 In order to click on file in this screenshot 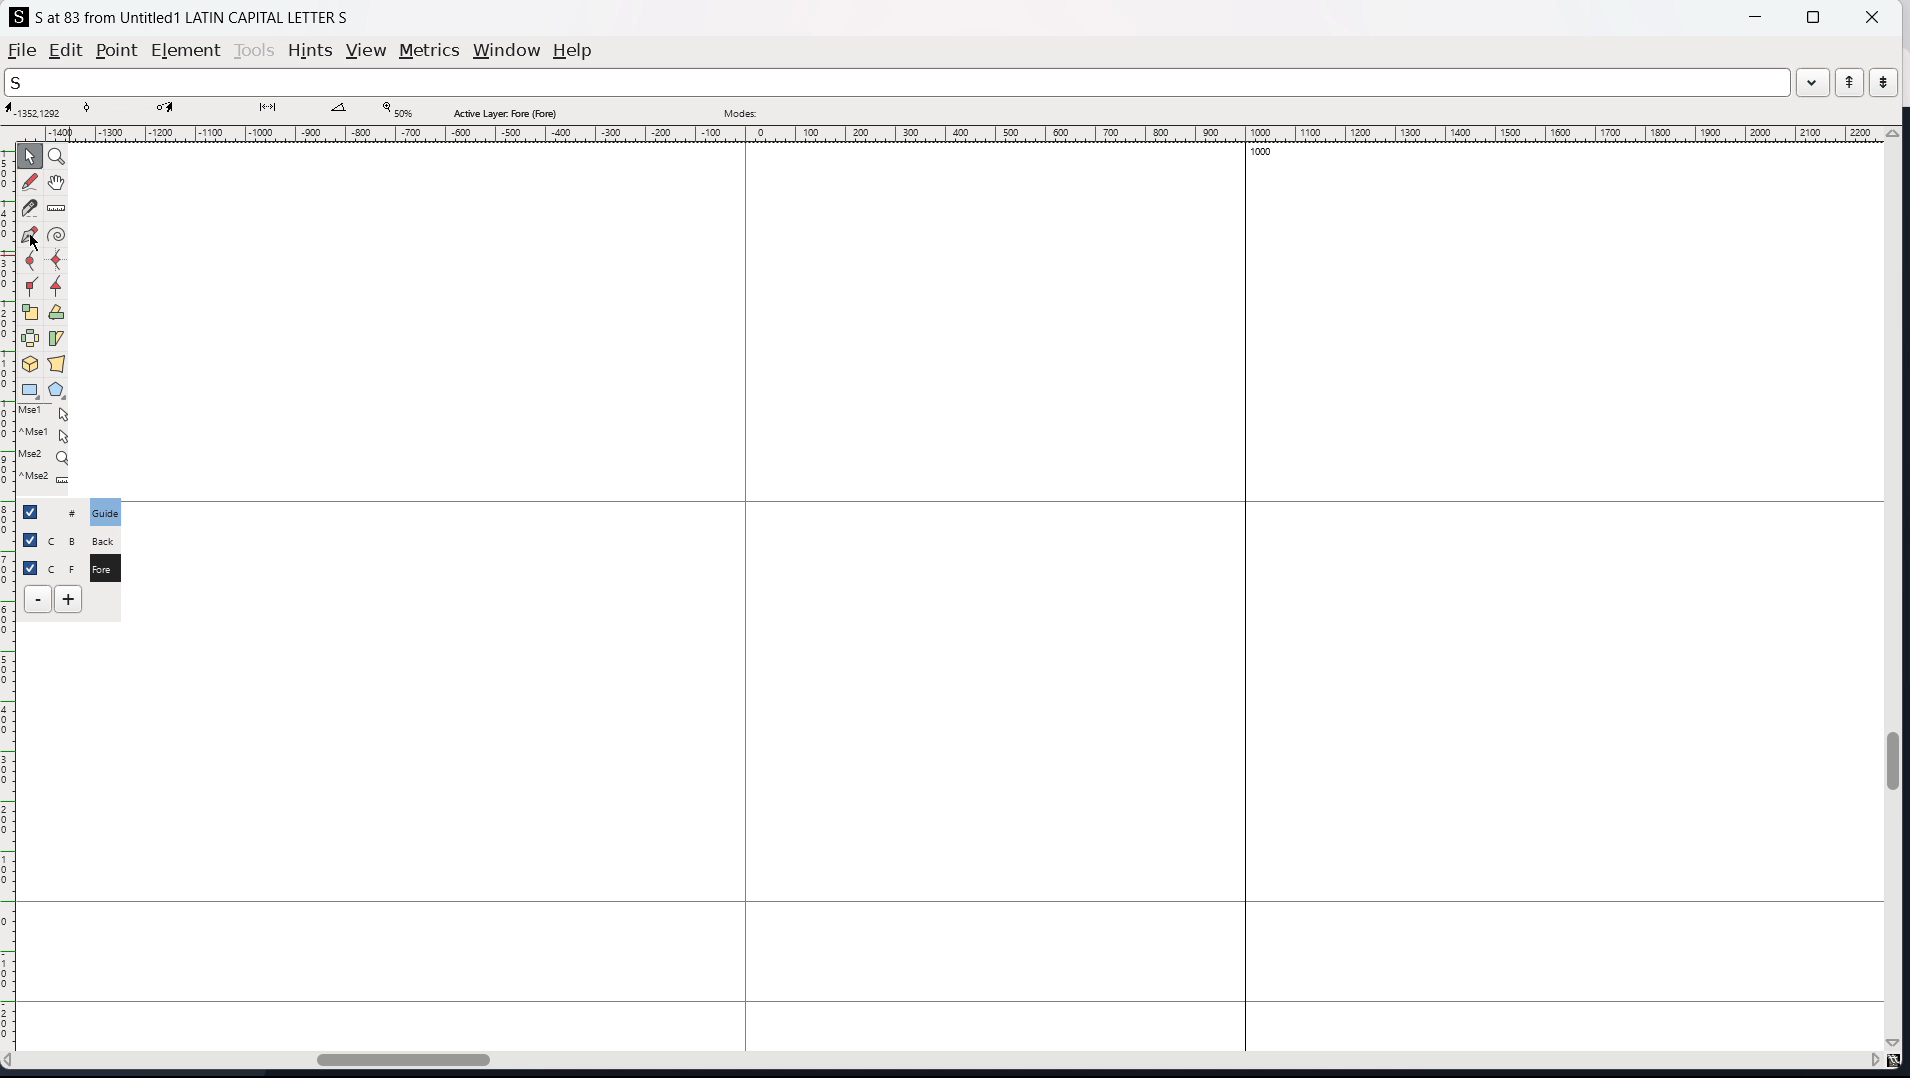, I will do `click(22, 50)`.